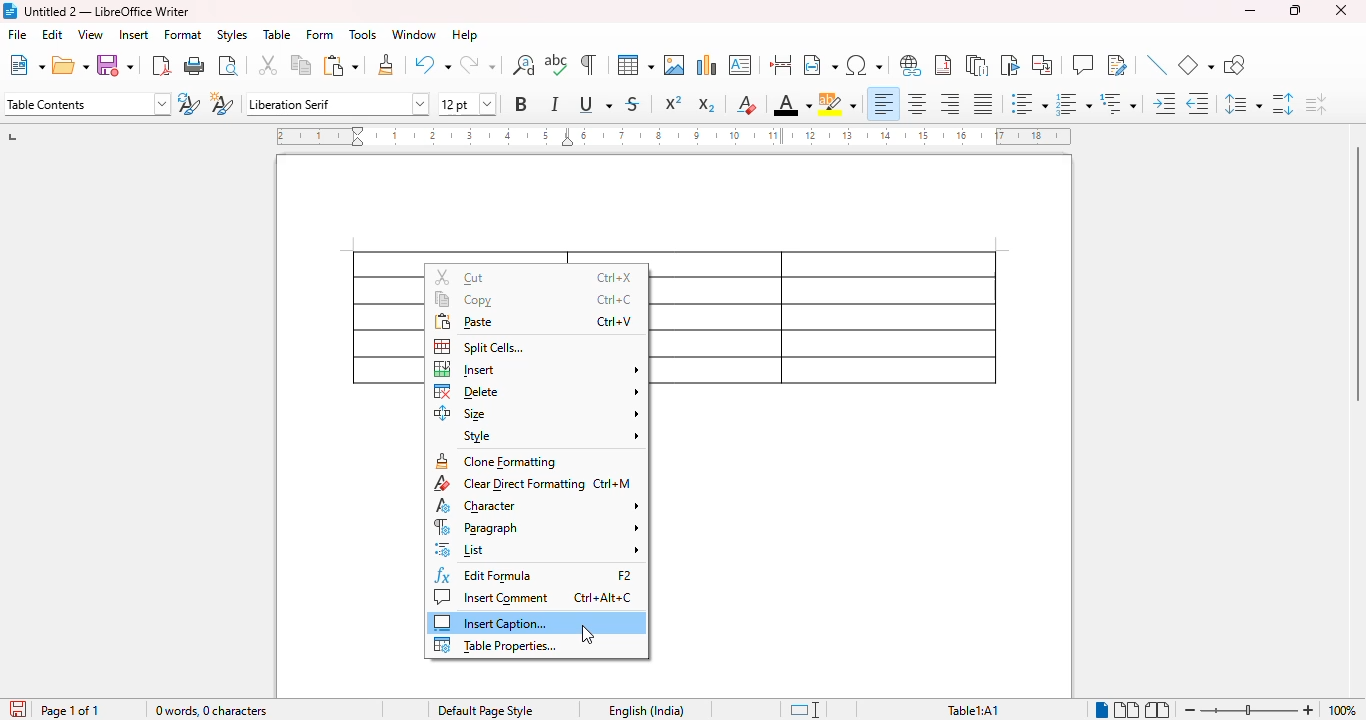  Describe the element at coordinates (910, 65) in the screenshot. I see `insert hyperlink` at that location.